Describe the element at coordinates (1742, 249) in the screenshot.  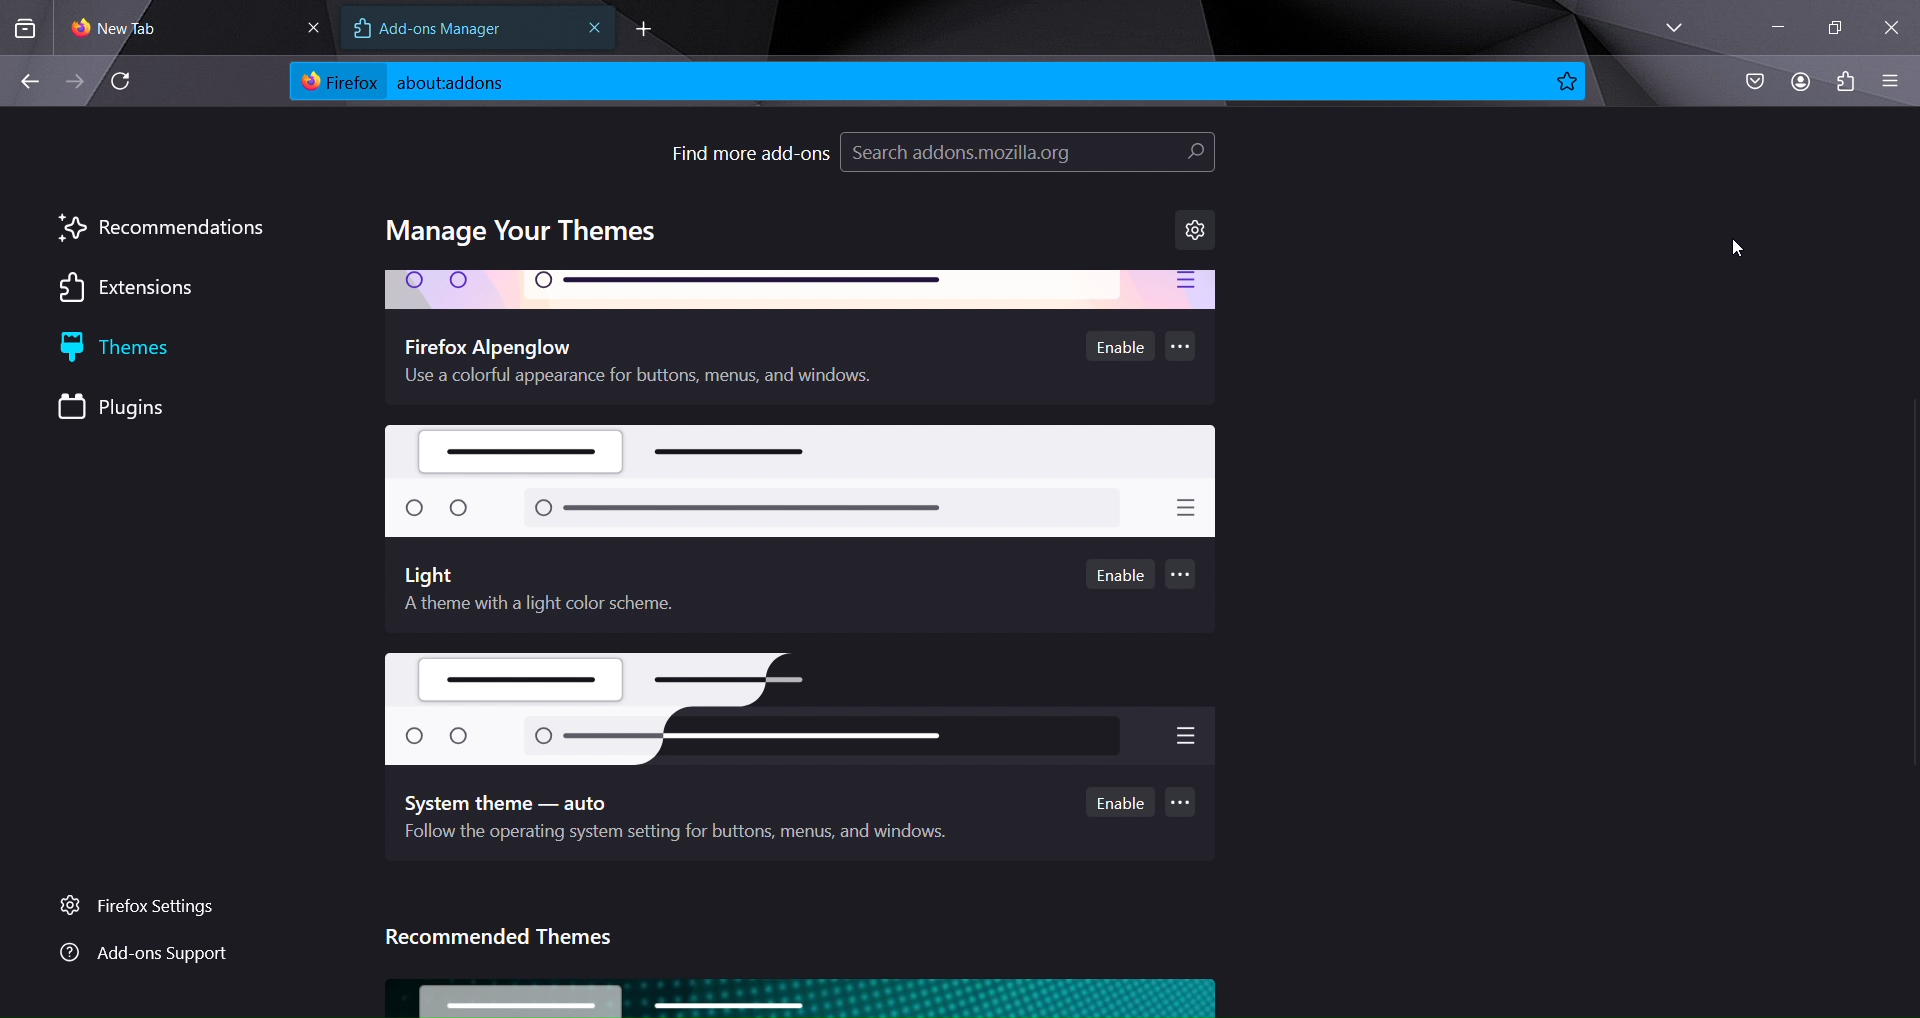
I see `cursor` at that location.